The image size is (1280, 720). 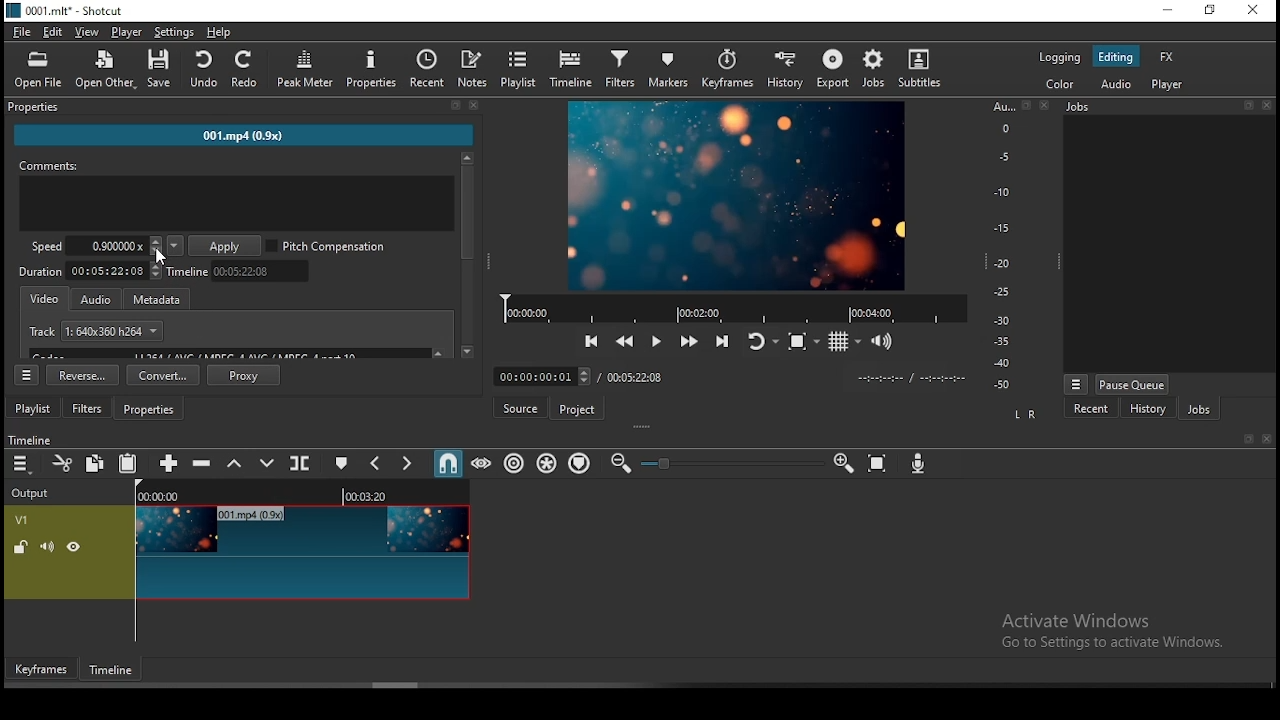 I want to click on lift, so click(x=234, y=464).